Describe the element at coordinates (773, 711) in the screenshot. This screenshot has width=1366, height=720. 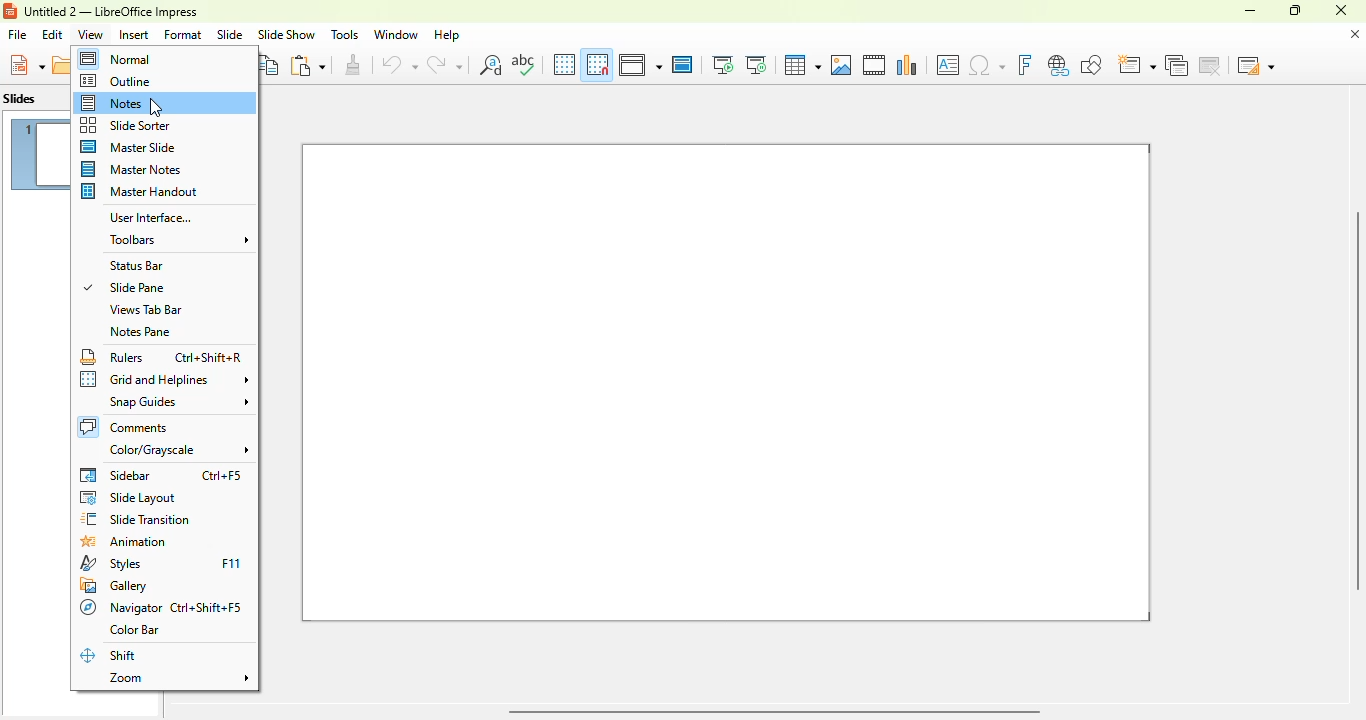
I see `horizontal scroll bar` at that location.